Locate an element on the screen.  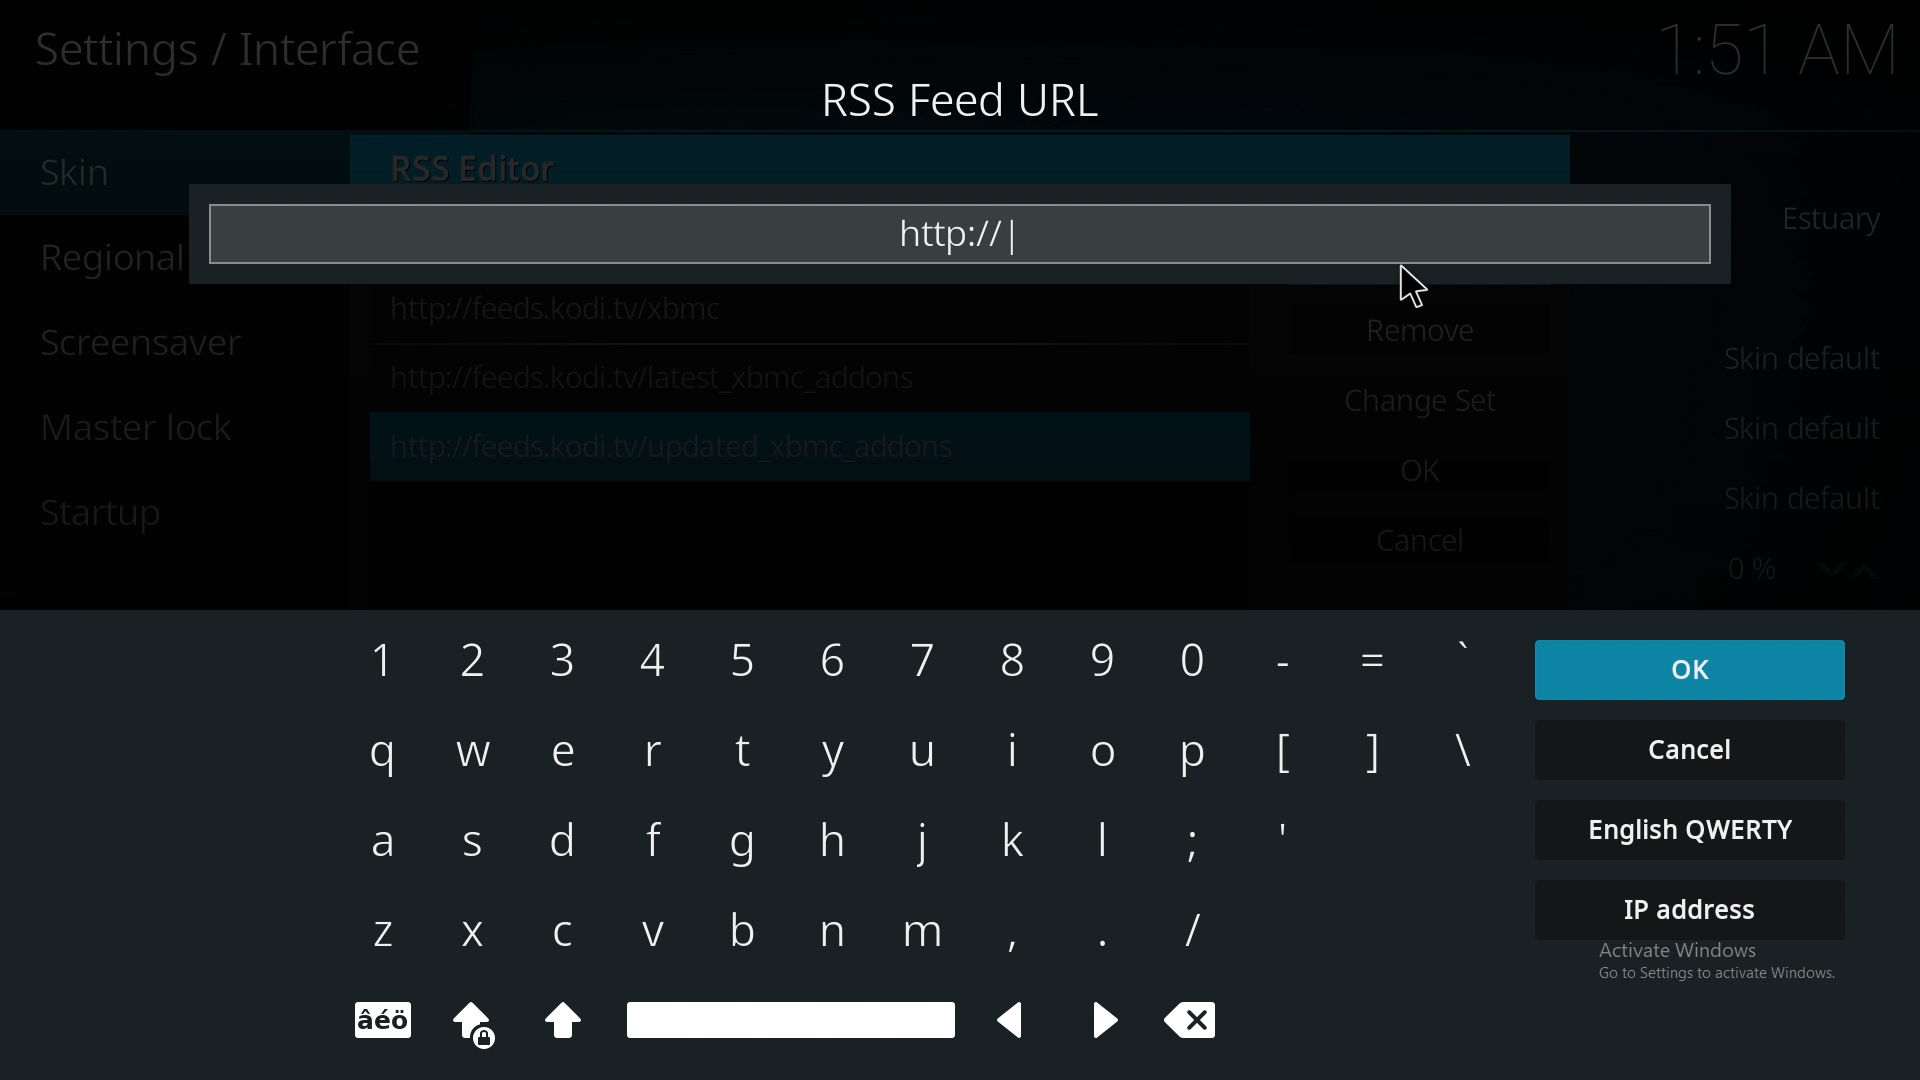
z is located at coordinates (378, 935).